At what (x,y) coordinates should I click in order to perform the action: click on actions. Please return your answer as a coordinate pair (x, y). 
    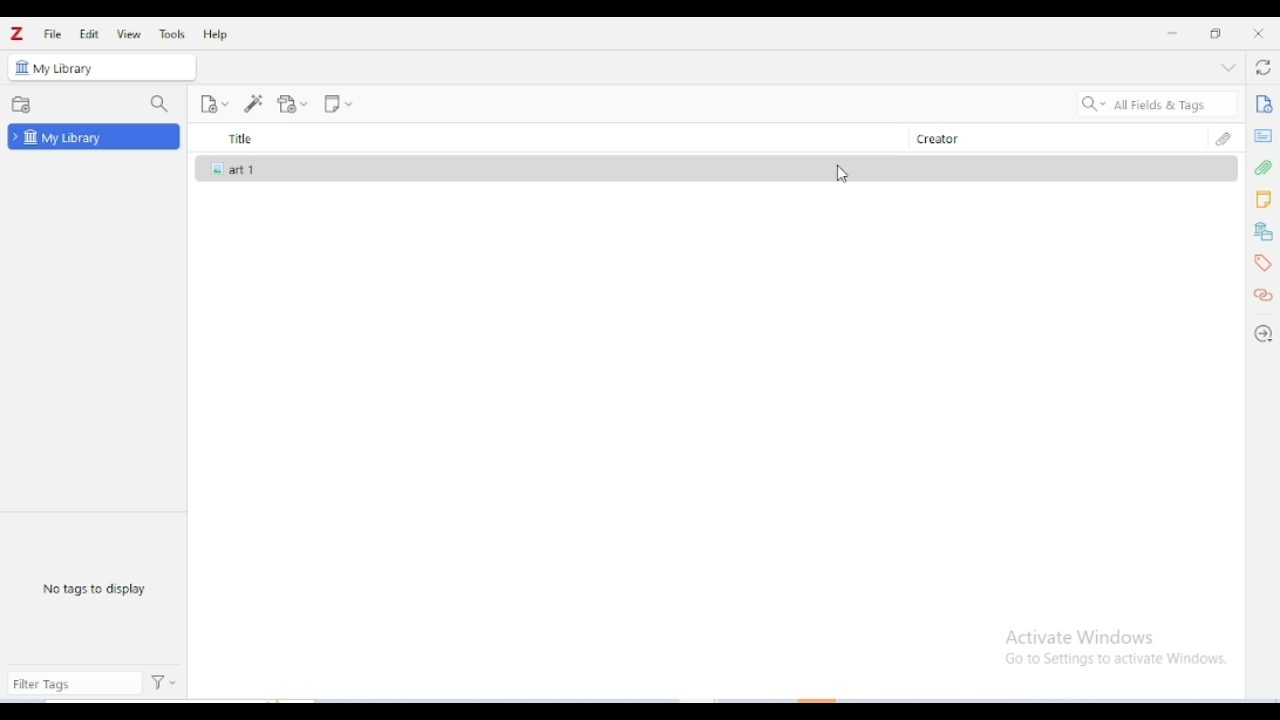
    Looking at the image, I should click on (165, 683).